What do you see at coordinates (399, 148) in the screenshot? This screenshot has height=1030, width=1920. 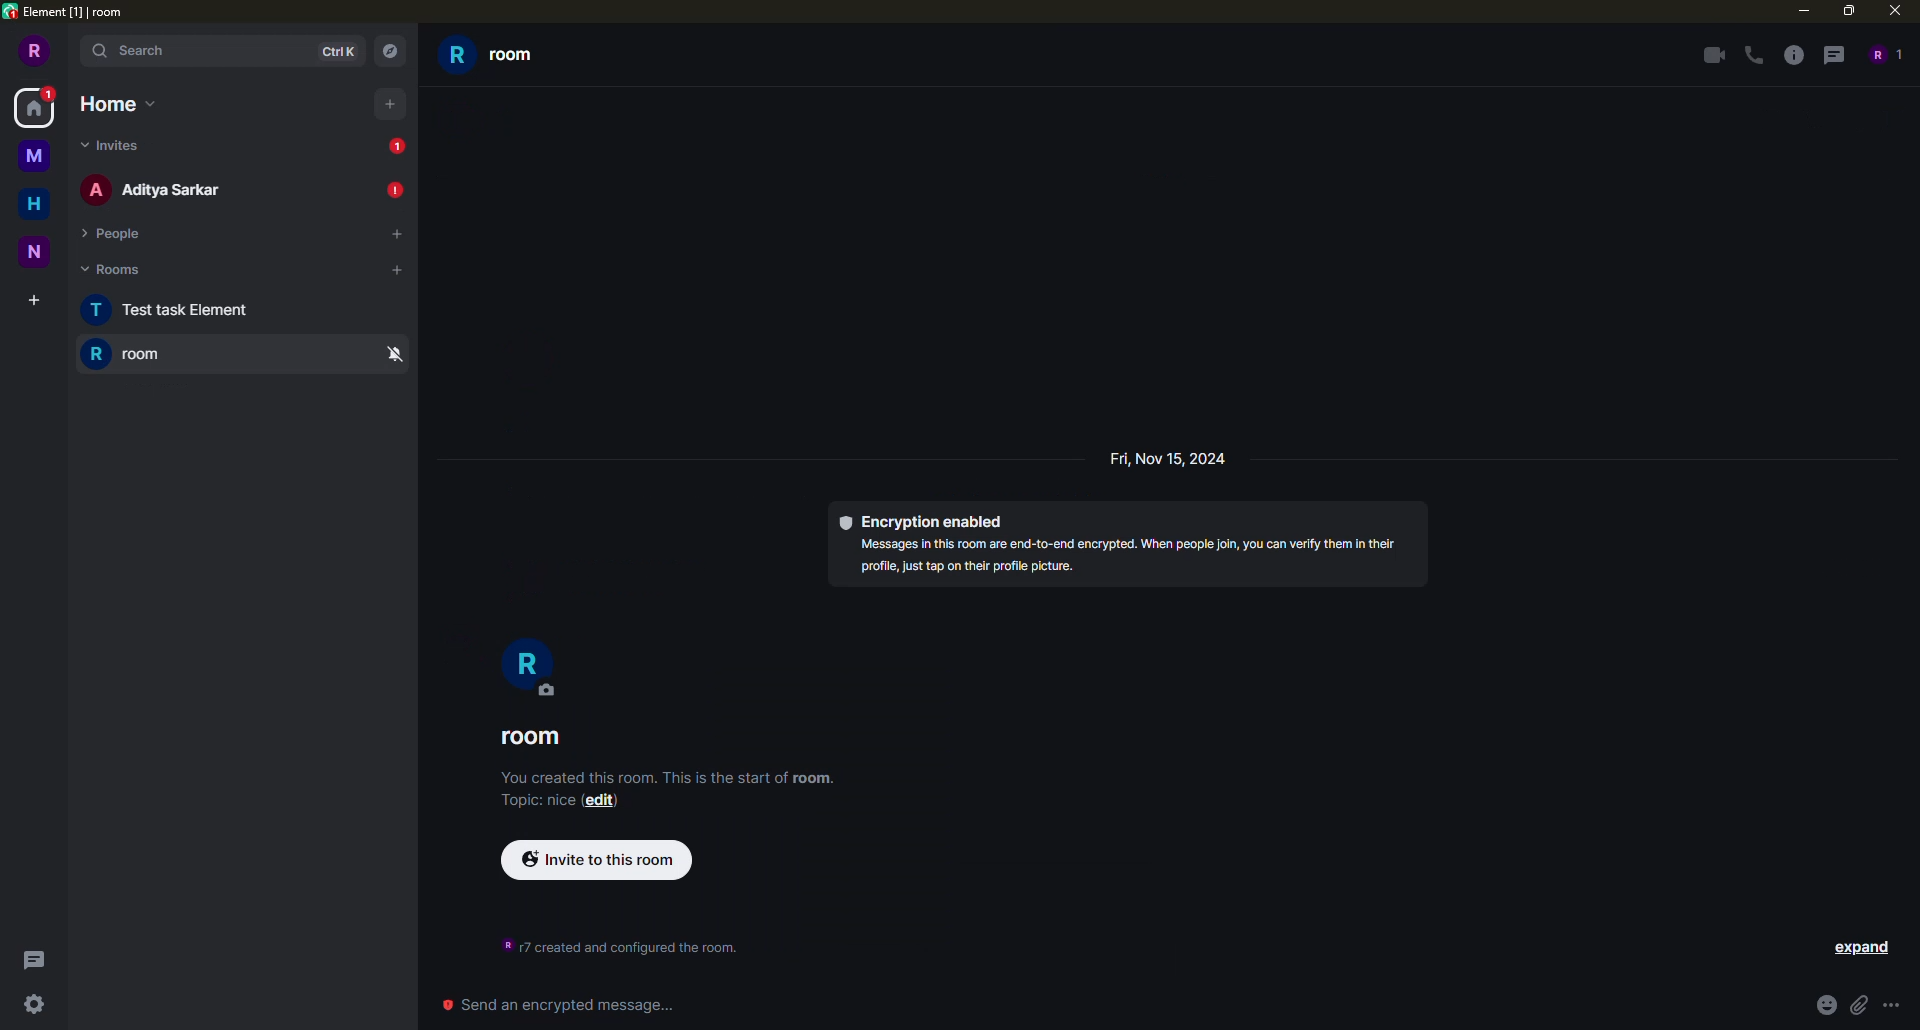 I see `message invite` at bounding box center [399, 148].